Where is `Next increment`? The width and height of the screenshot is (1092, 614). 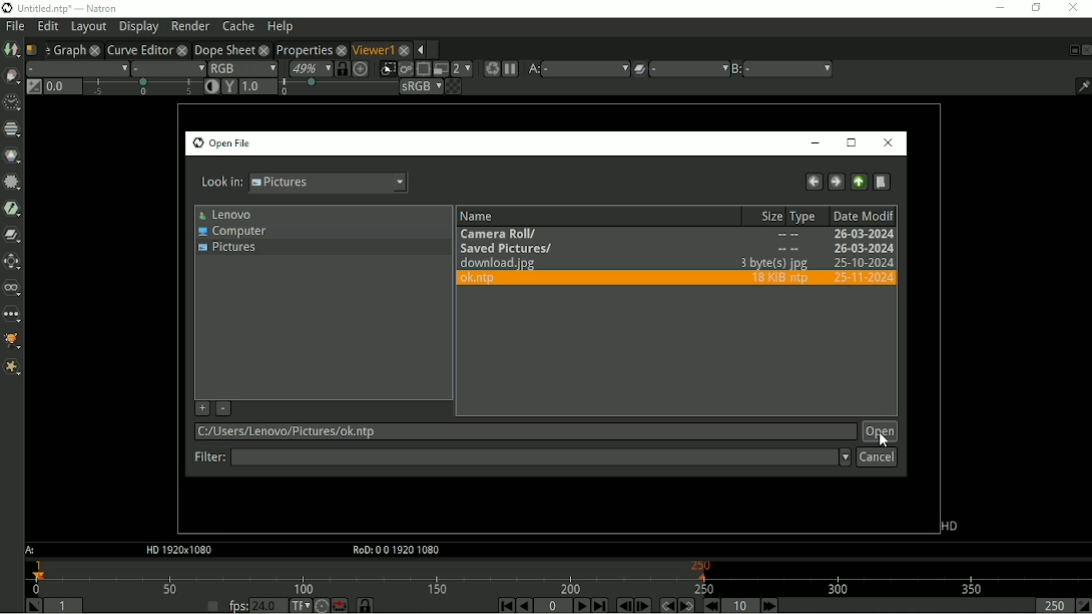 Next increment is located at coordinates (770, 605).